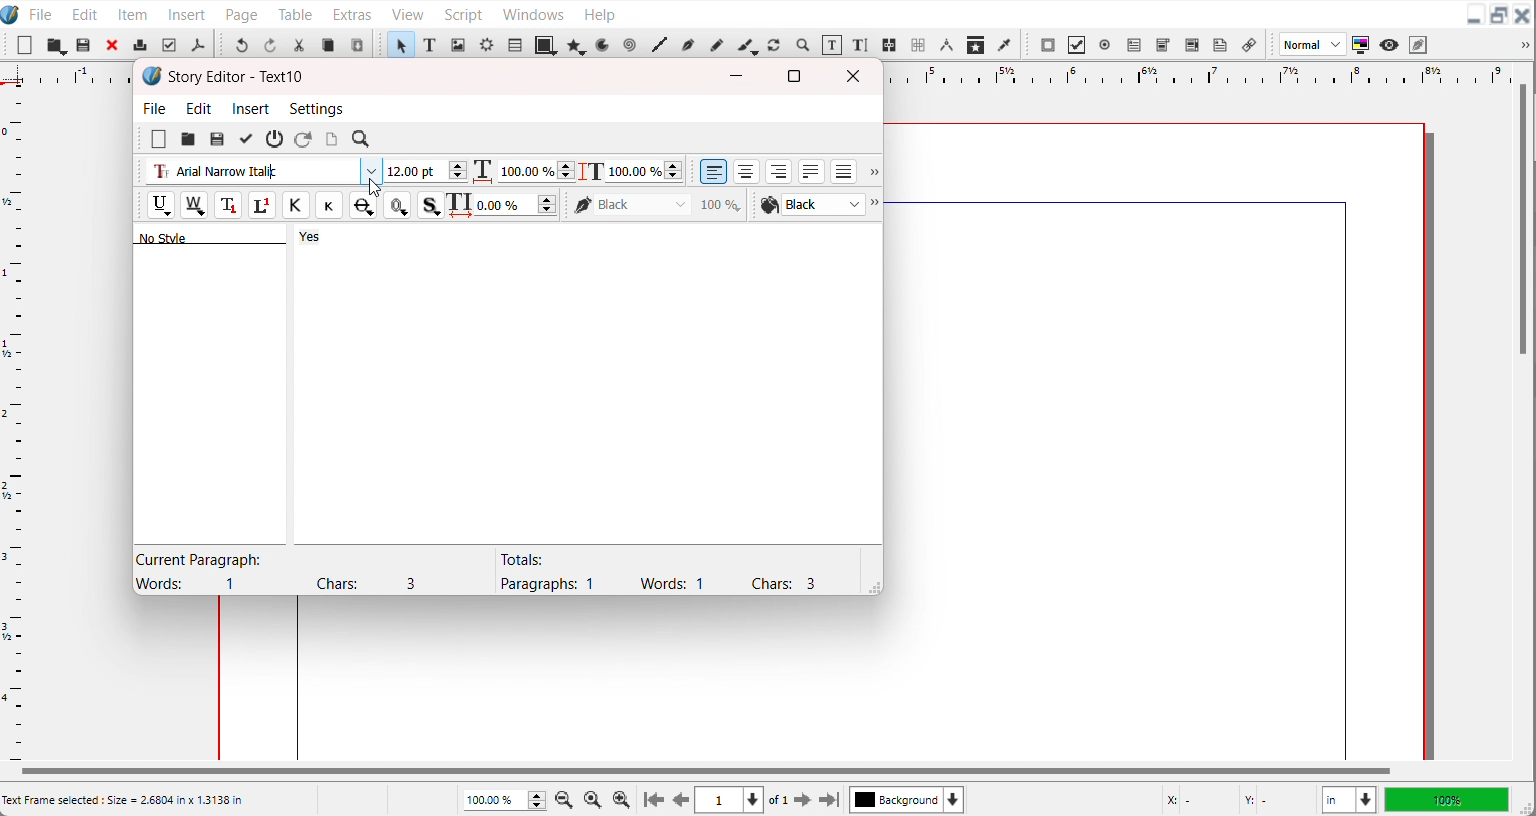 The image size is (1536, 816). Describe the element at coordinates (737, 76) in the screenshot. I see `Minimize` at that location.